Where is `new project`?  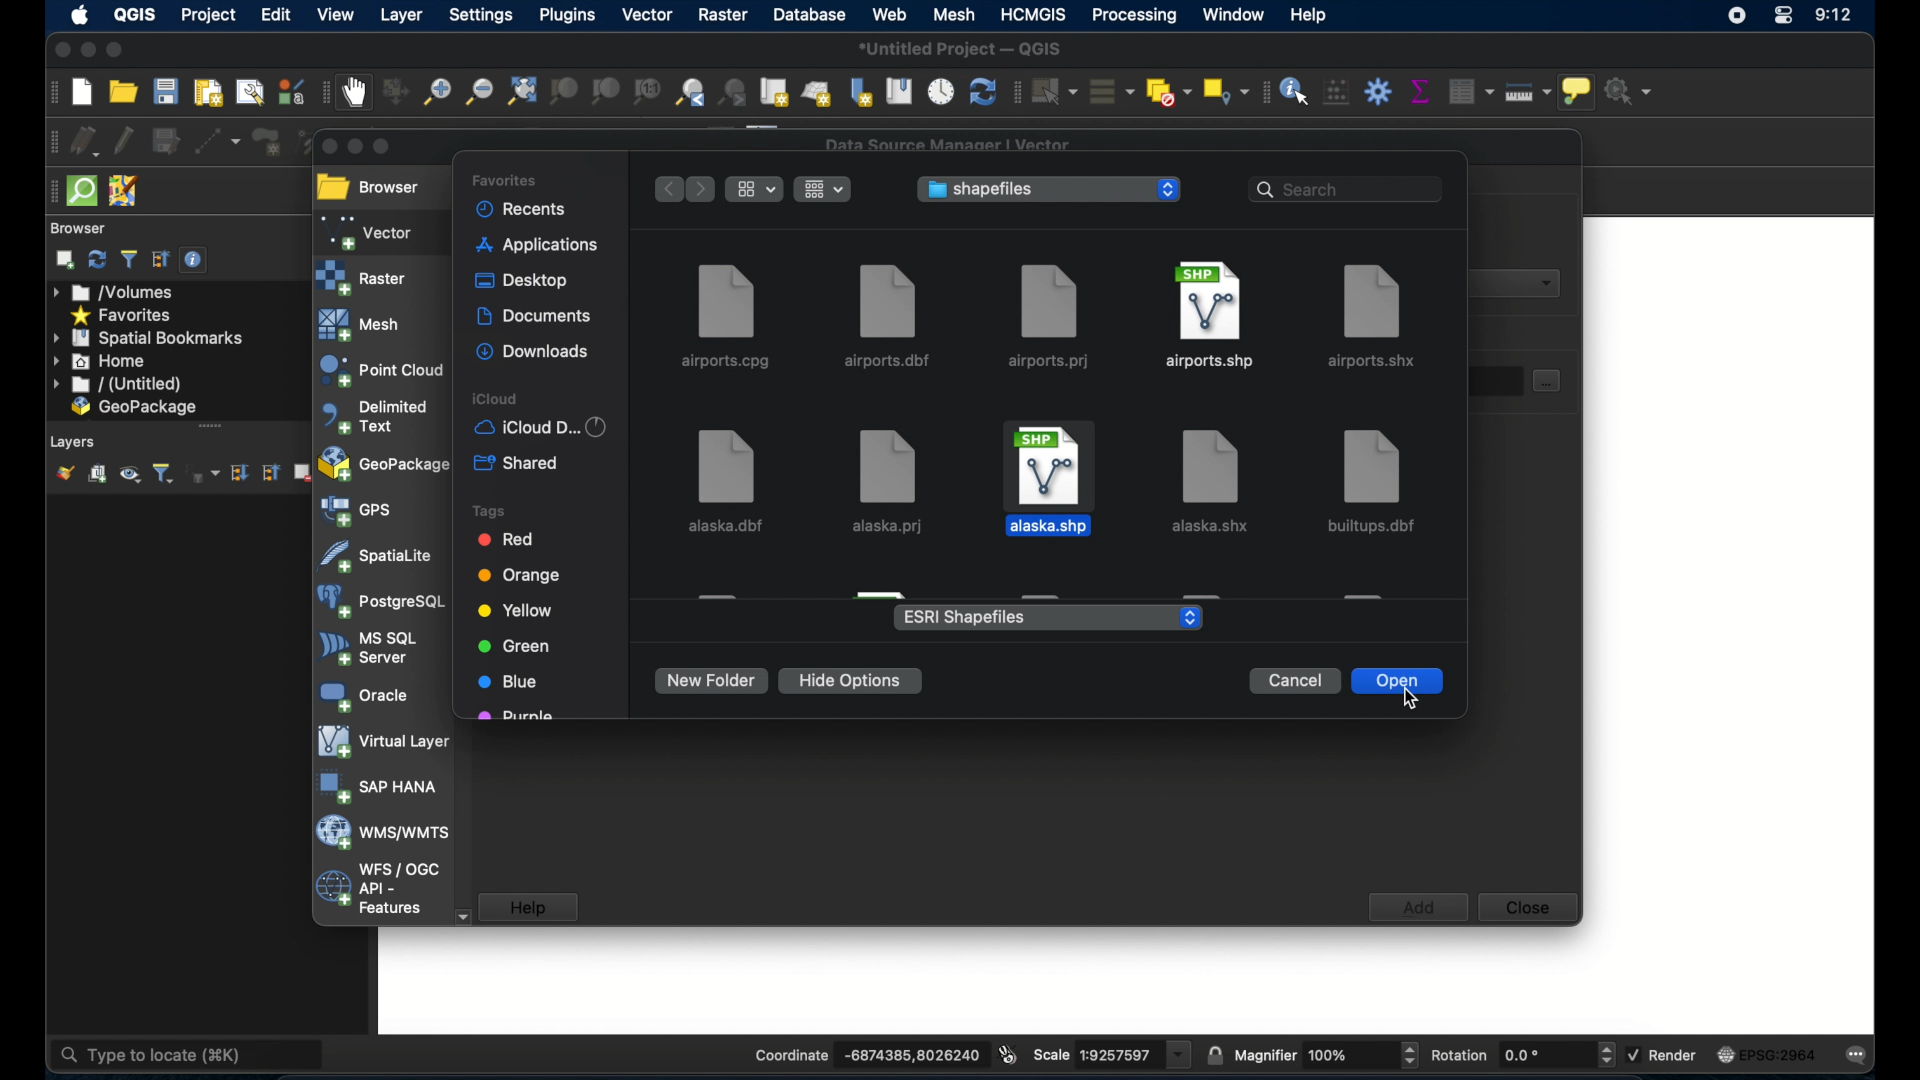
new project is located at coordinates (81, 92).